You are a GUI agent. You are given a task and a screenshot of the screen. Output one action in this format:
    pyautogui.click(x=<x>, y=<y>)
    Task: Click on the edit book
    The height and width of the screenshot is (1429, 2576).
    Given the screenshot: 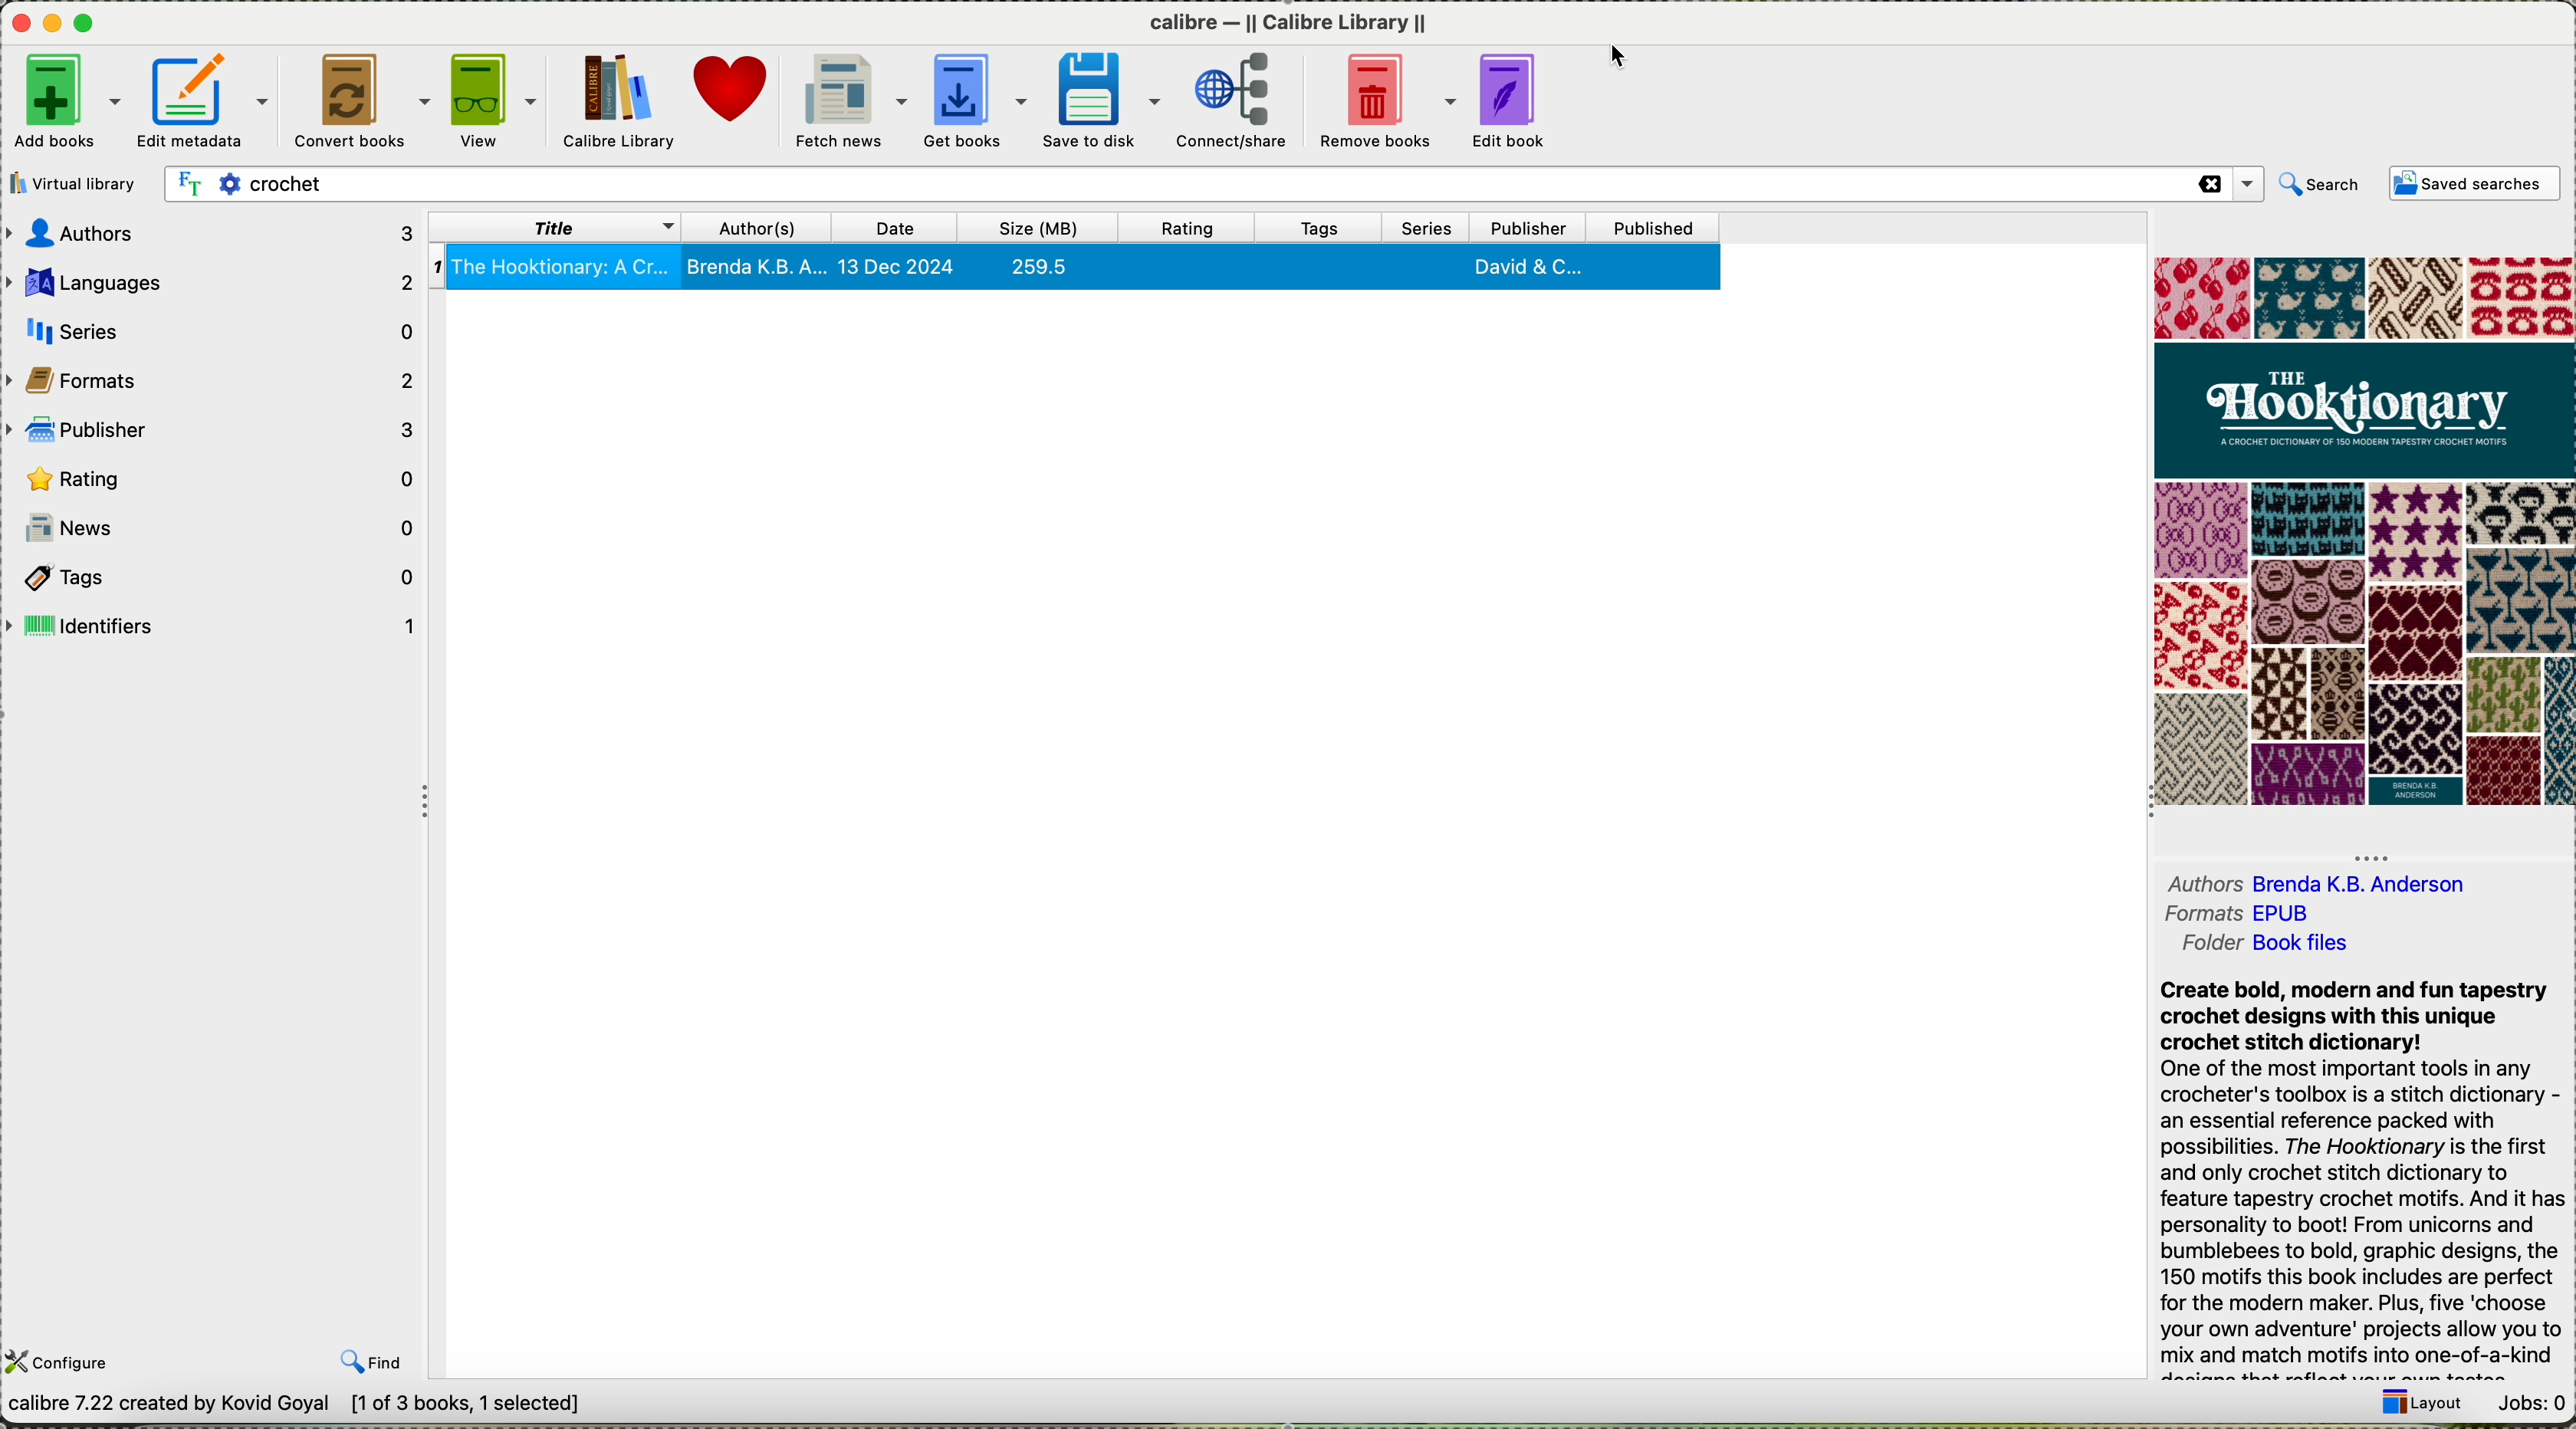 What is the action you would take?
    pyautogui.click(x=1512, y=97)
    